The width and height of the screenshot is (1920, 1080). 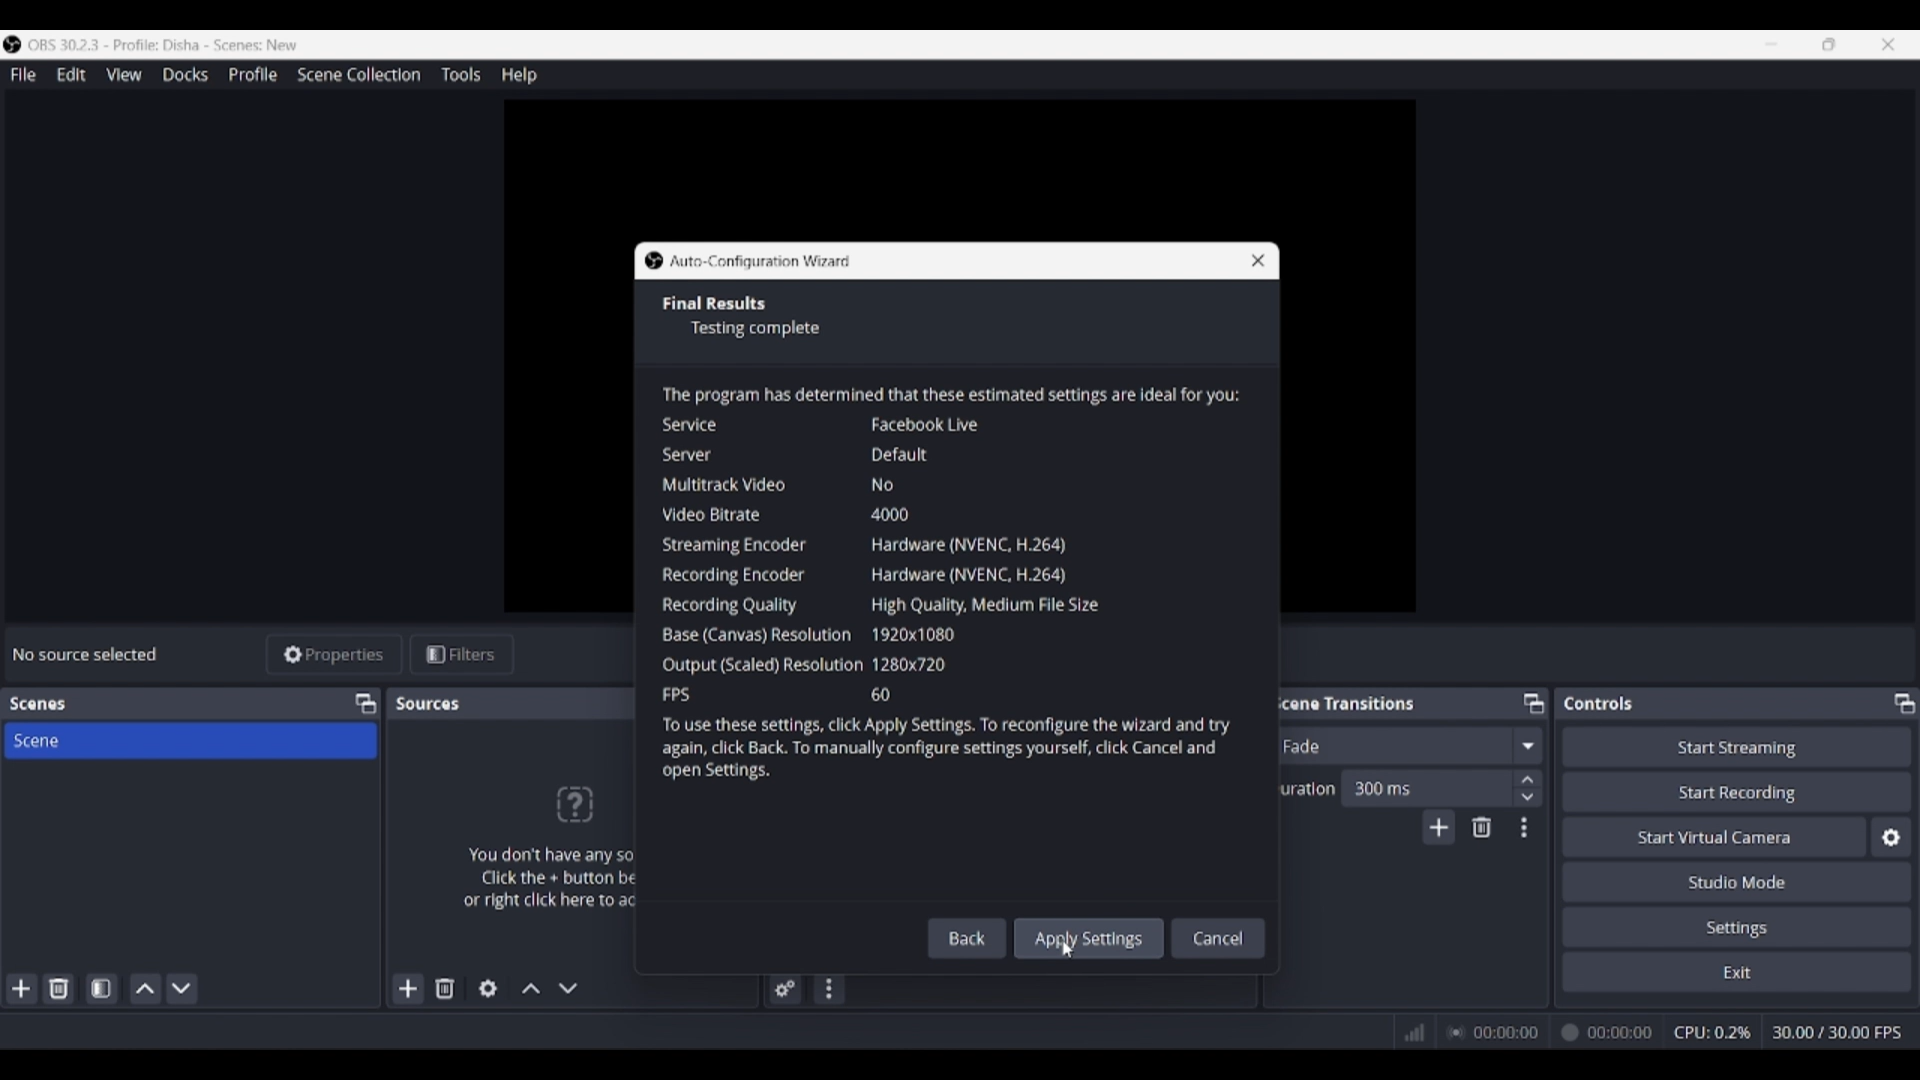 What do you see at coordinates (1302, 788) in the screenshot?
I see `Indicates duration` at bounding box center [1302, 788].